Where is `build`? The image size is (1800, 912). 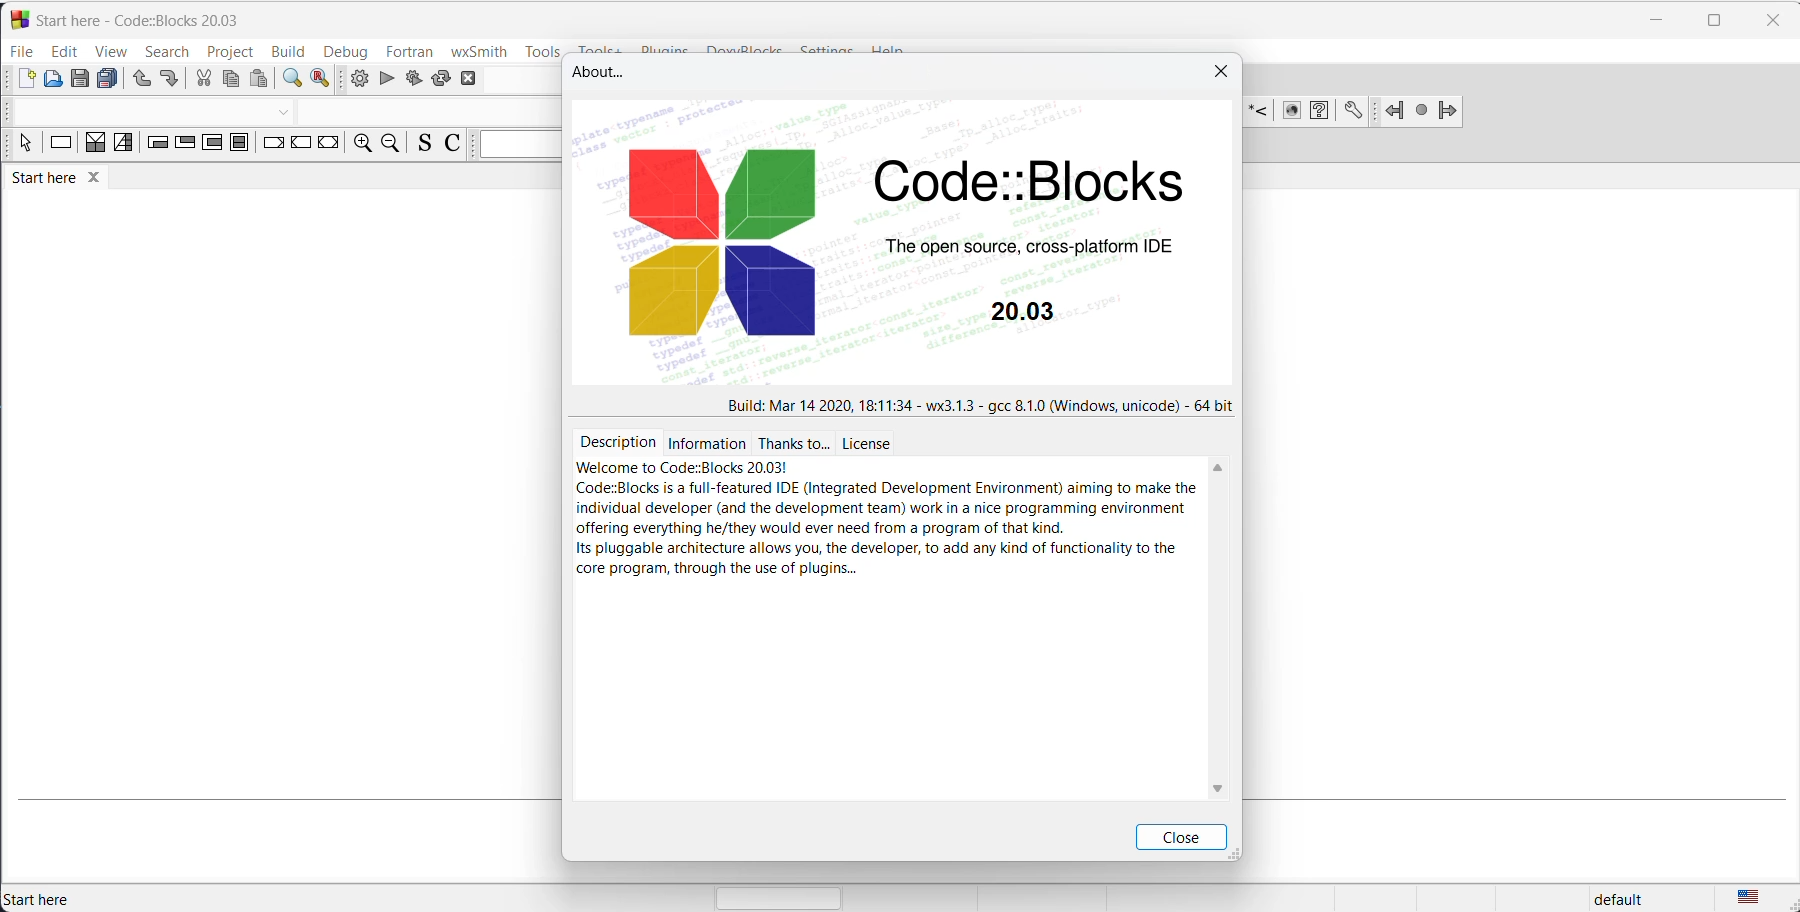 build is located at coordinates (285, 51).